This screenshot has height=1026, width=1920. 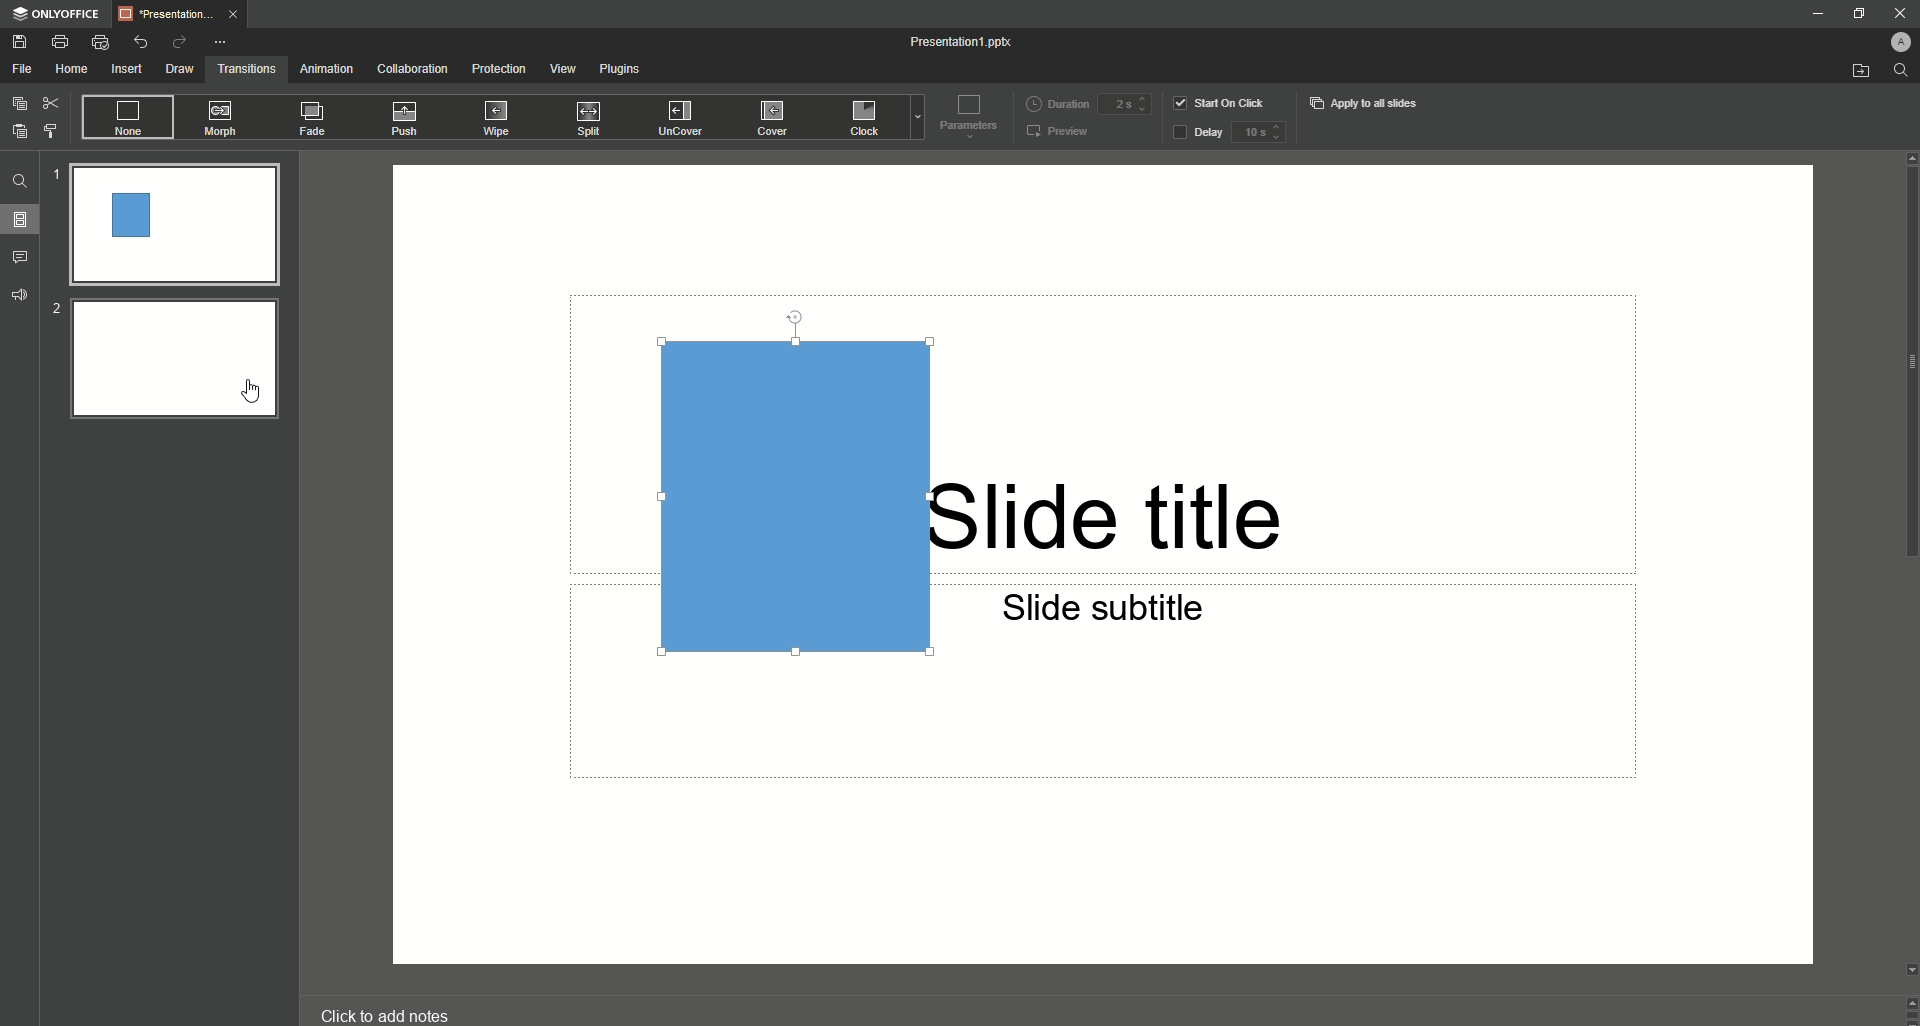 What do you see at coordinates (181, 42) in the screenshot?
I see `Redo` at bounding box center [181, 42].